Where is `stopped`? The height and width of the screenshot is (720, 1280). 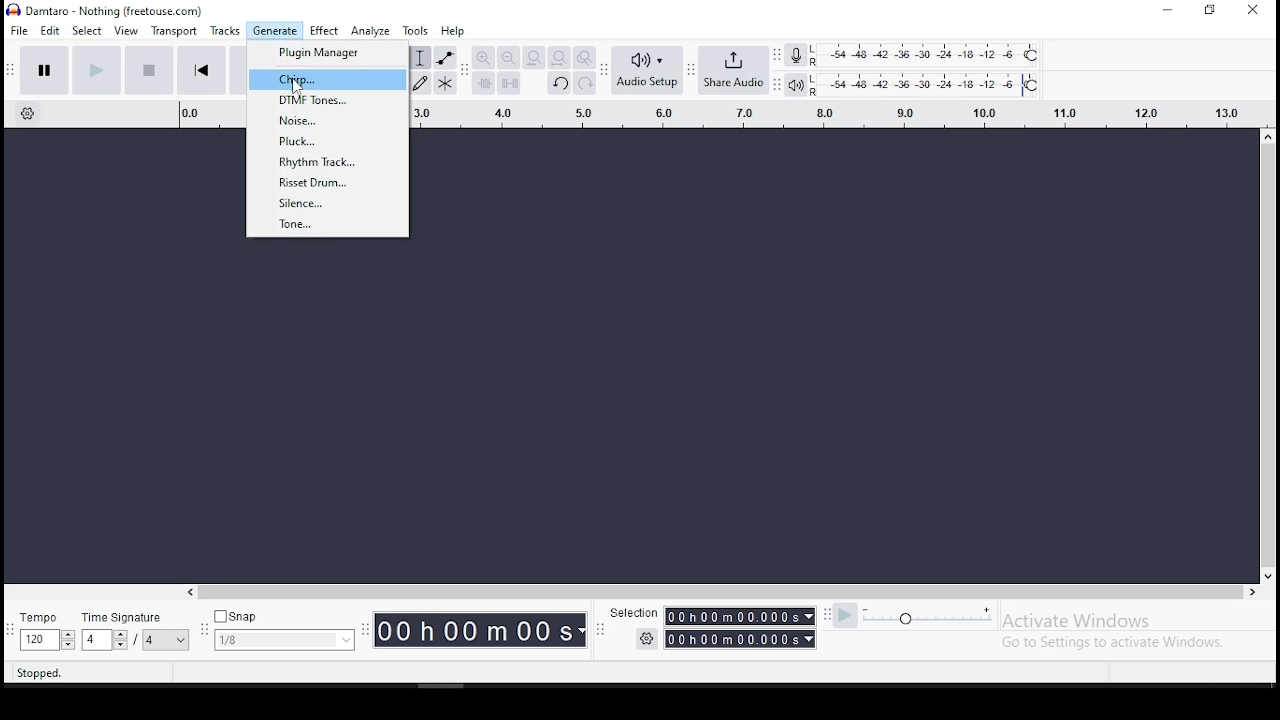
stopped is located at coordinates (38, 675).